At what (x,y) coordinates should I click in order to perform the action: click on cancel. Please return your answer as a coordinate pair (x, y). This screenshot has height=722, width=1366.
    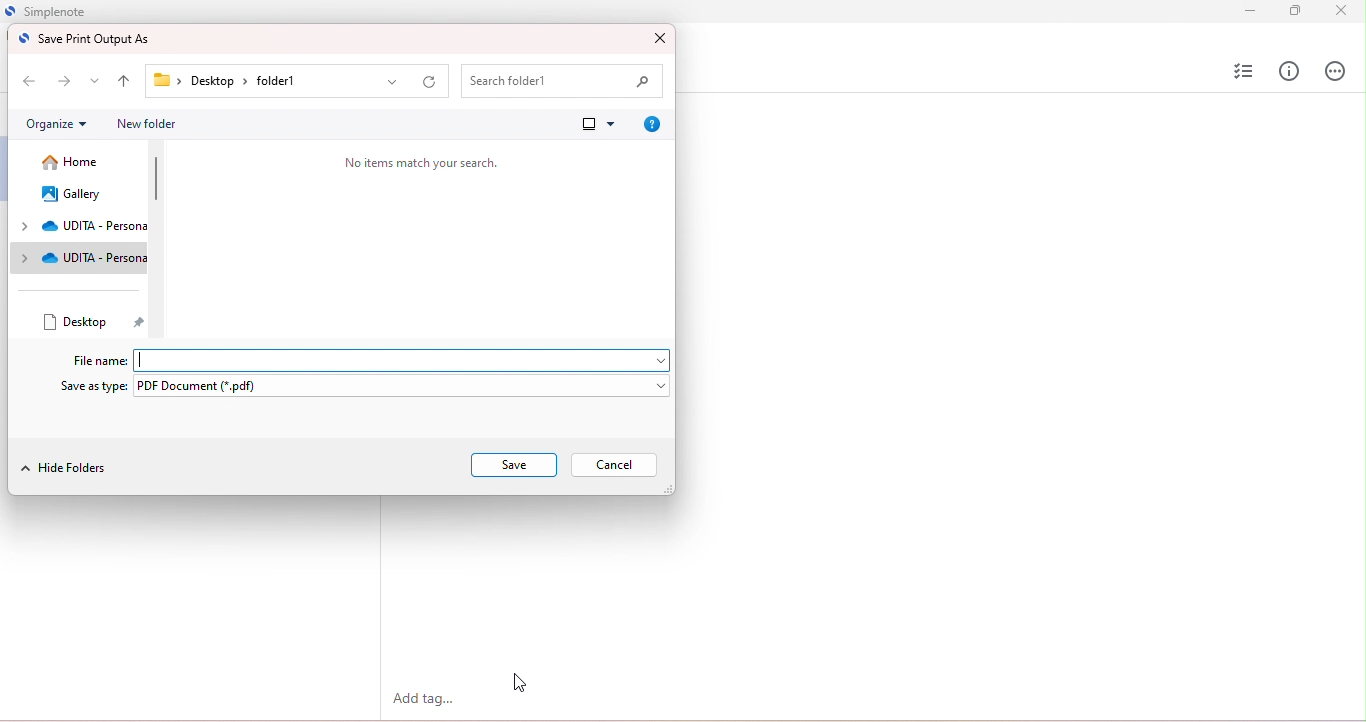
    Looking at the image, I should click on (615, 465).